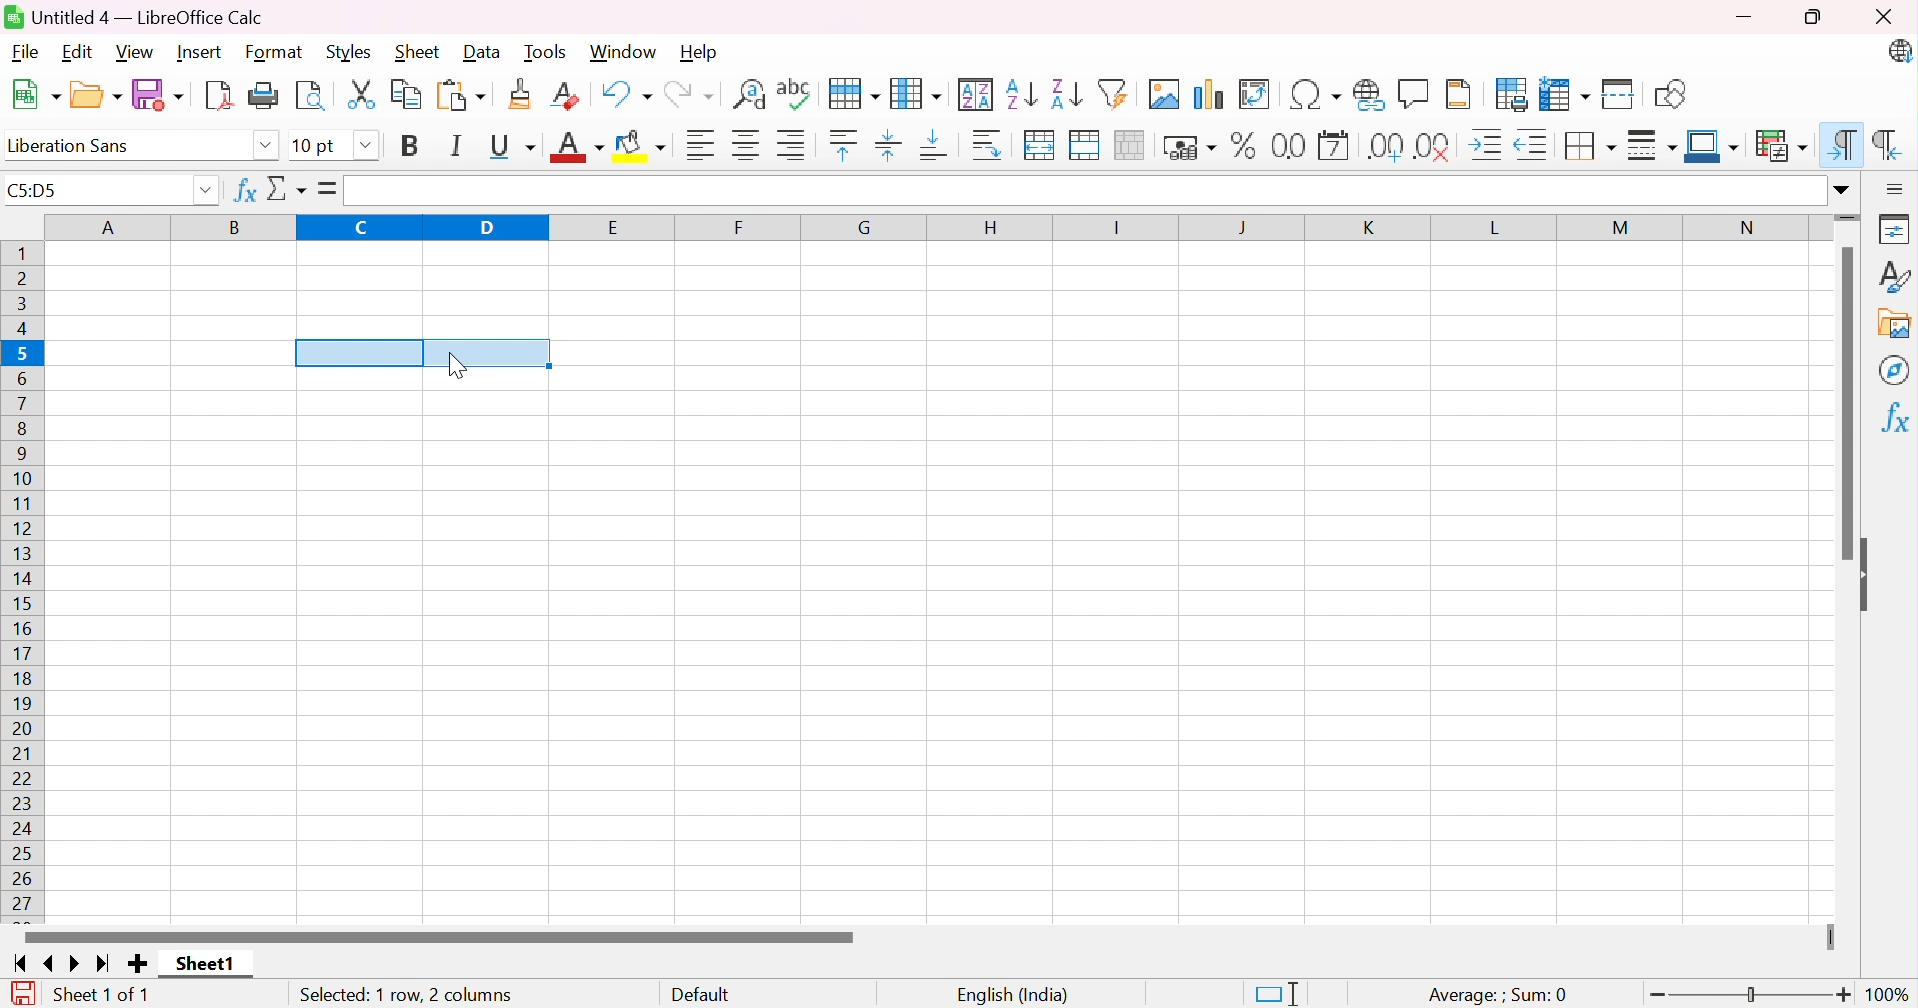 Image resolution: width=1918 pixels, height=1008 pixels. Describe the element at coordinates (1288, 145) in the screenshot. I see `Format as Number` at that location.